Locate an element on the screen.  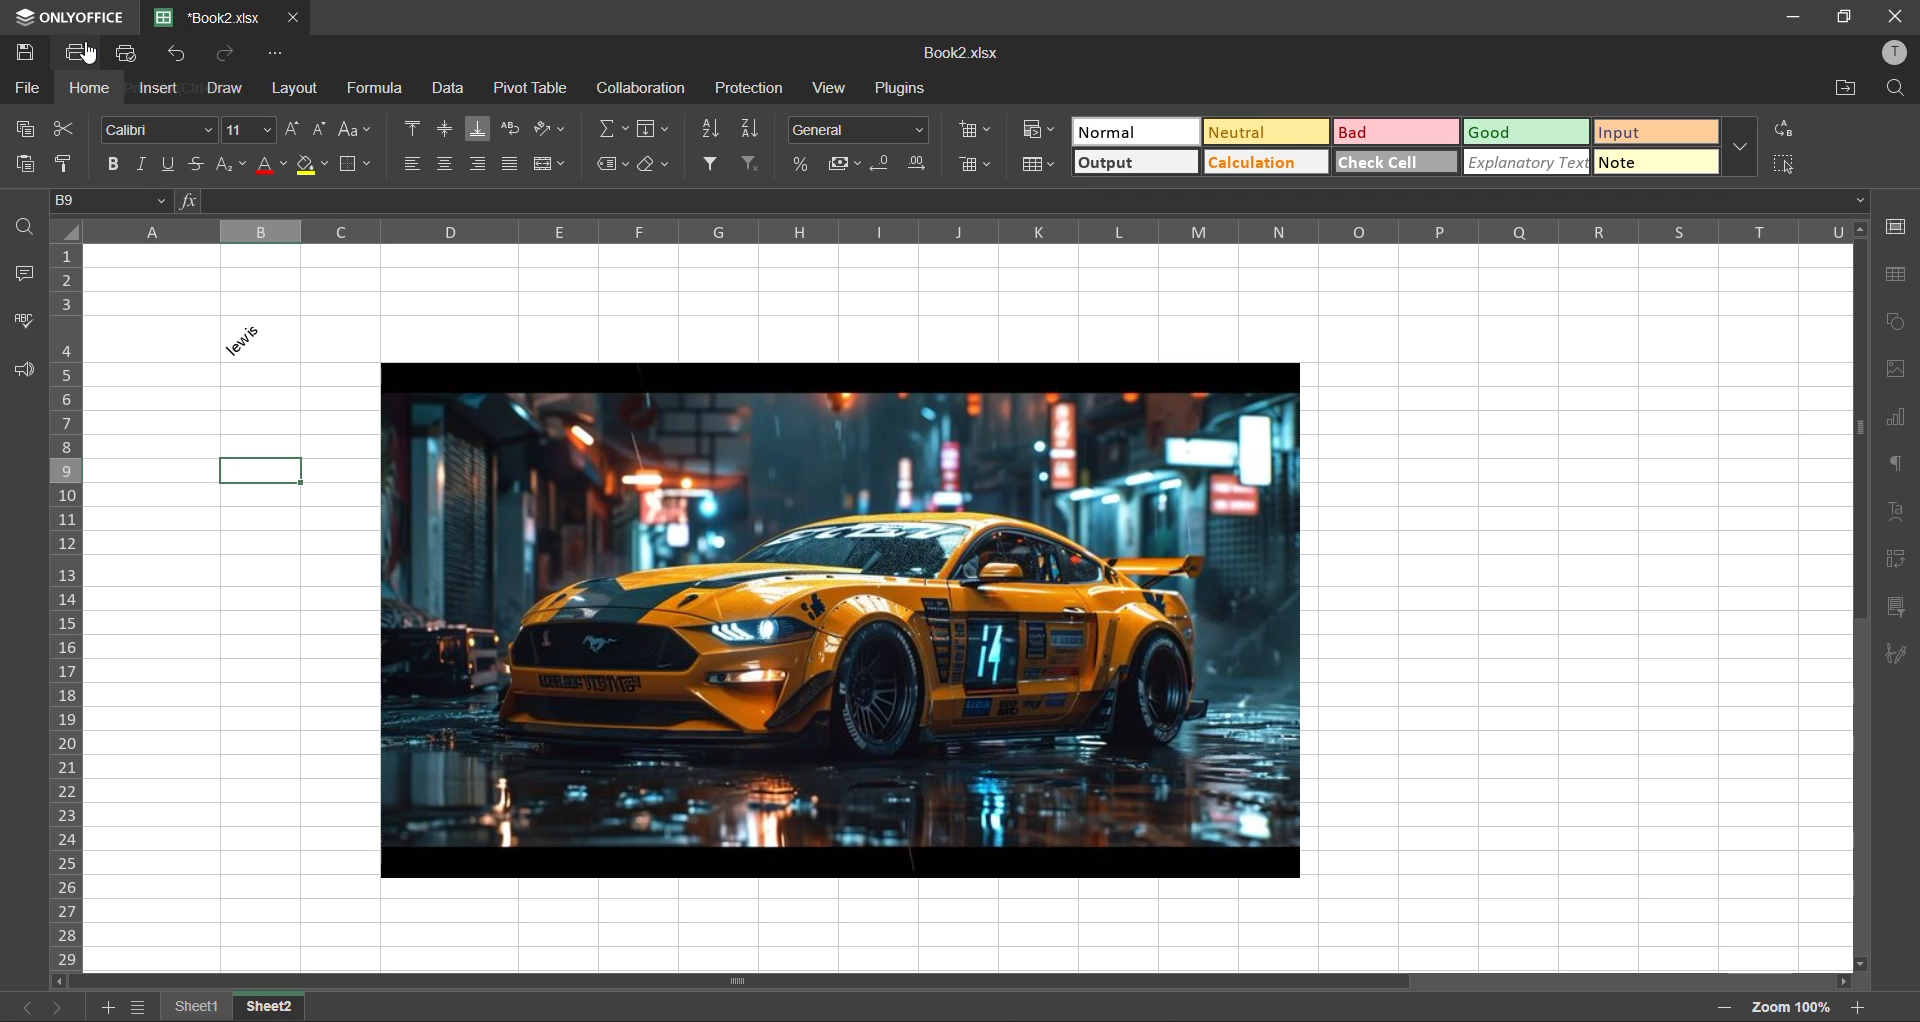
layout is located at coordinates (294, 86).